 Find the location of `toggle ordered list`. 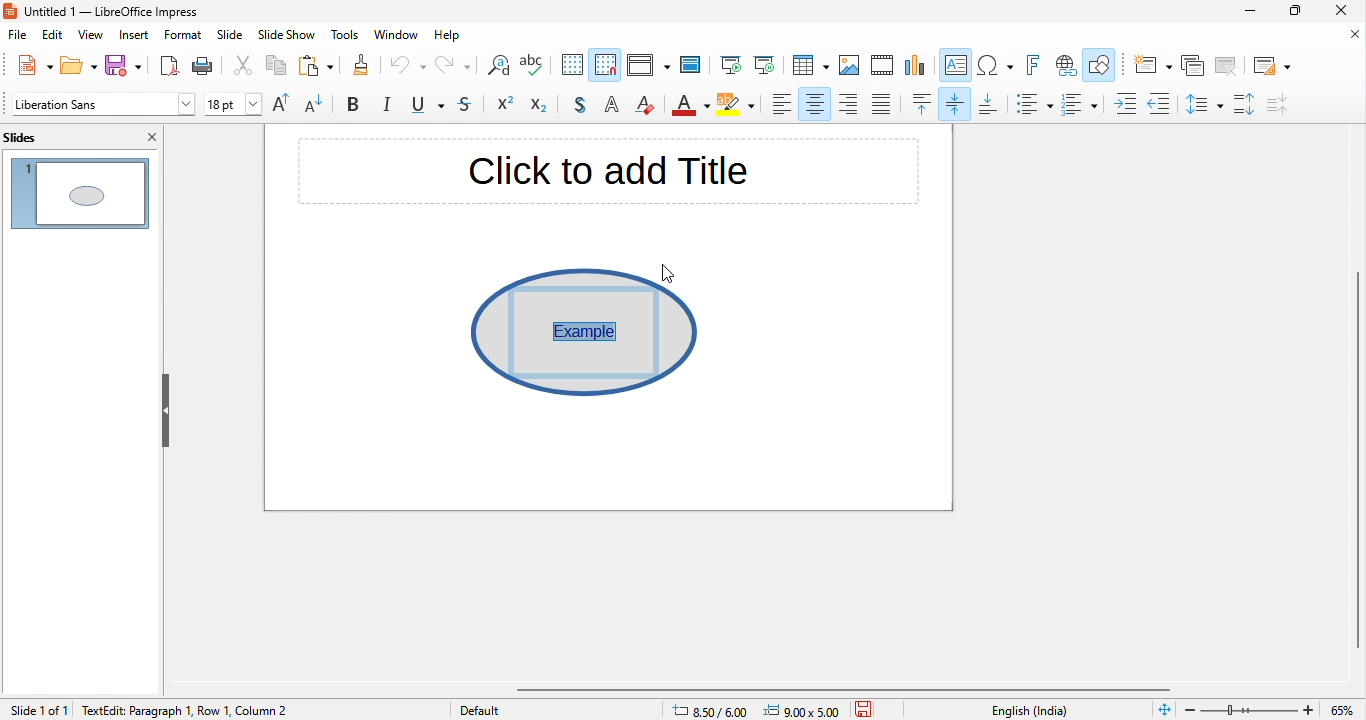

toggle ordered list is located at coordinates (1083, 104).